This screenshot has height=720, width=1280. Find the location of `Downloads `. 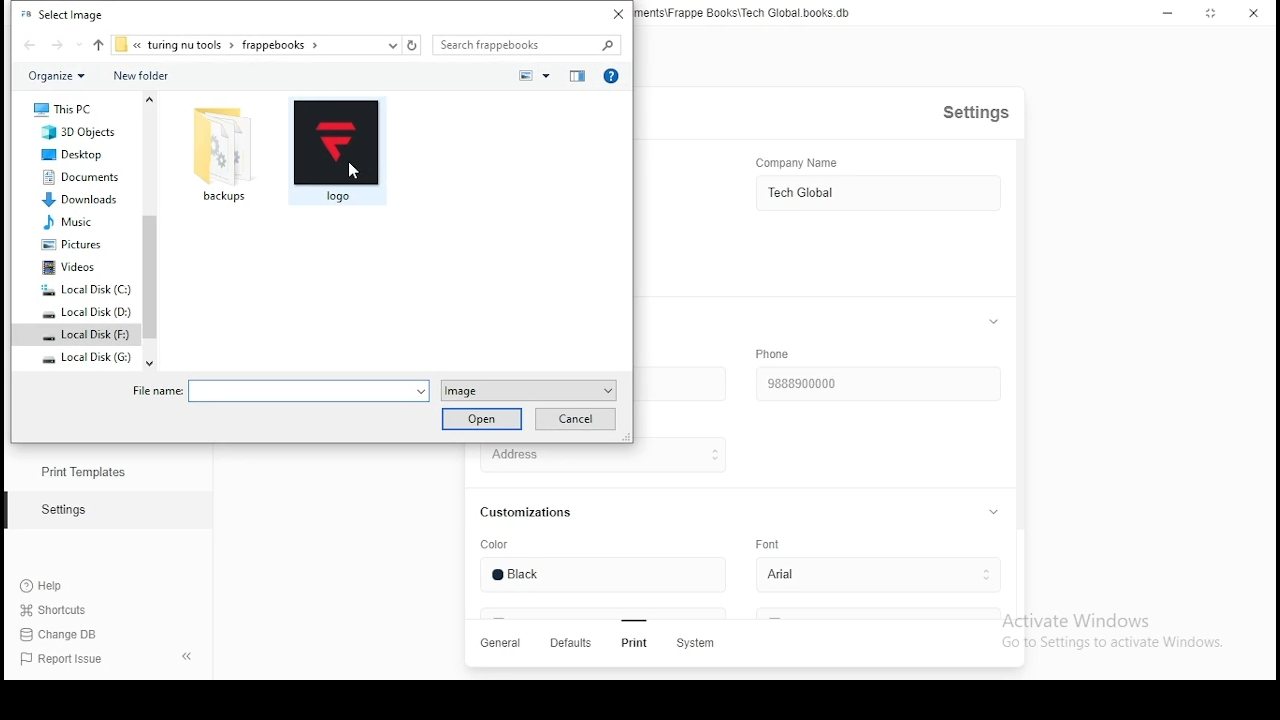

Downloads  is located at coordinates (80, 200).